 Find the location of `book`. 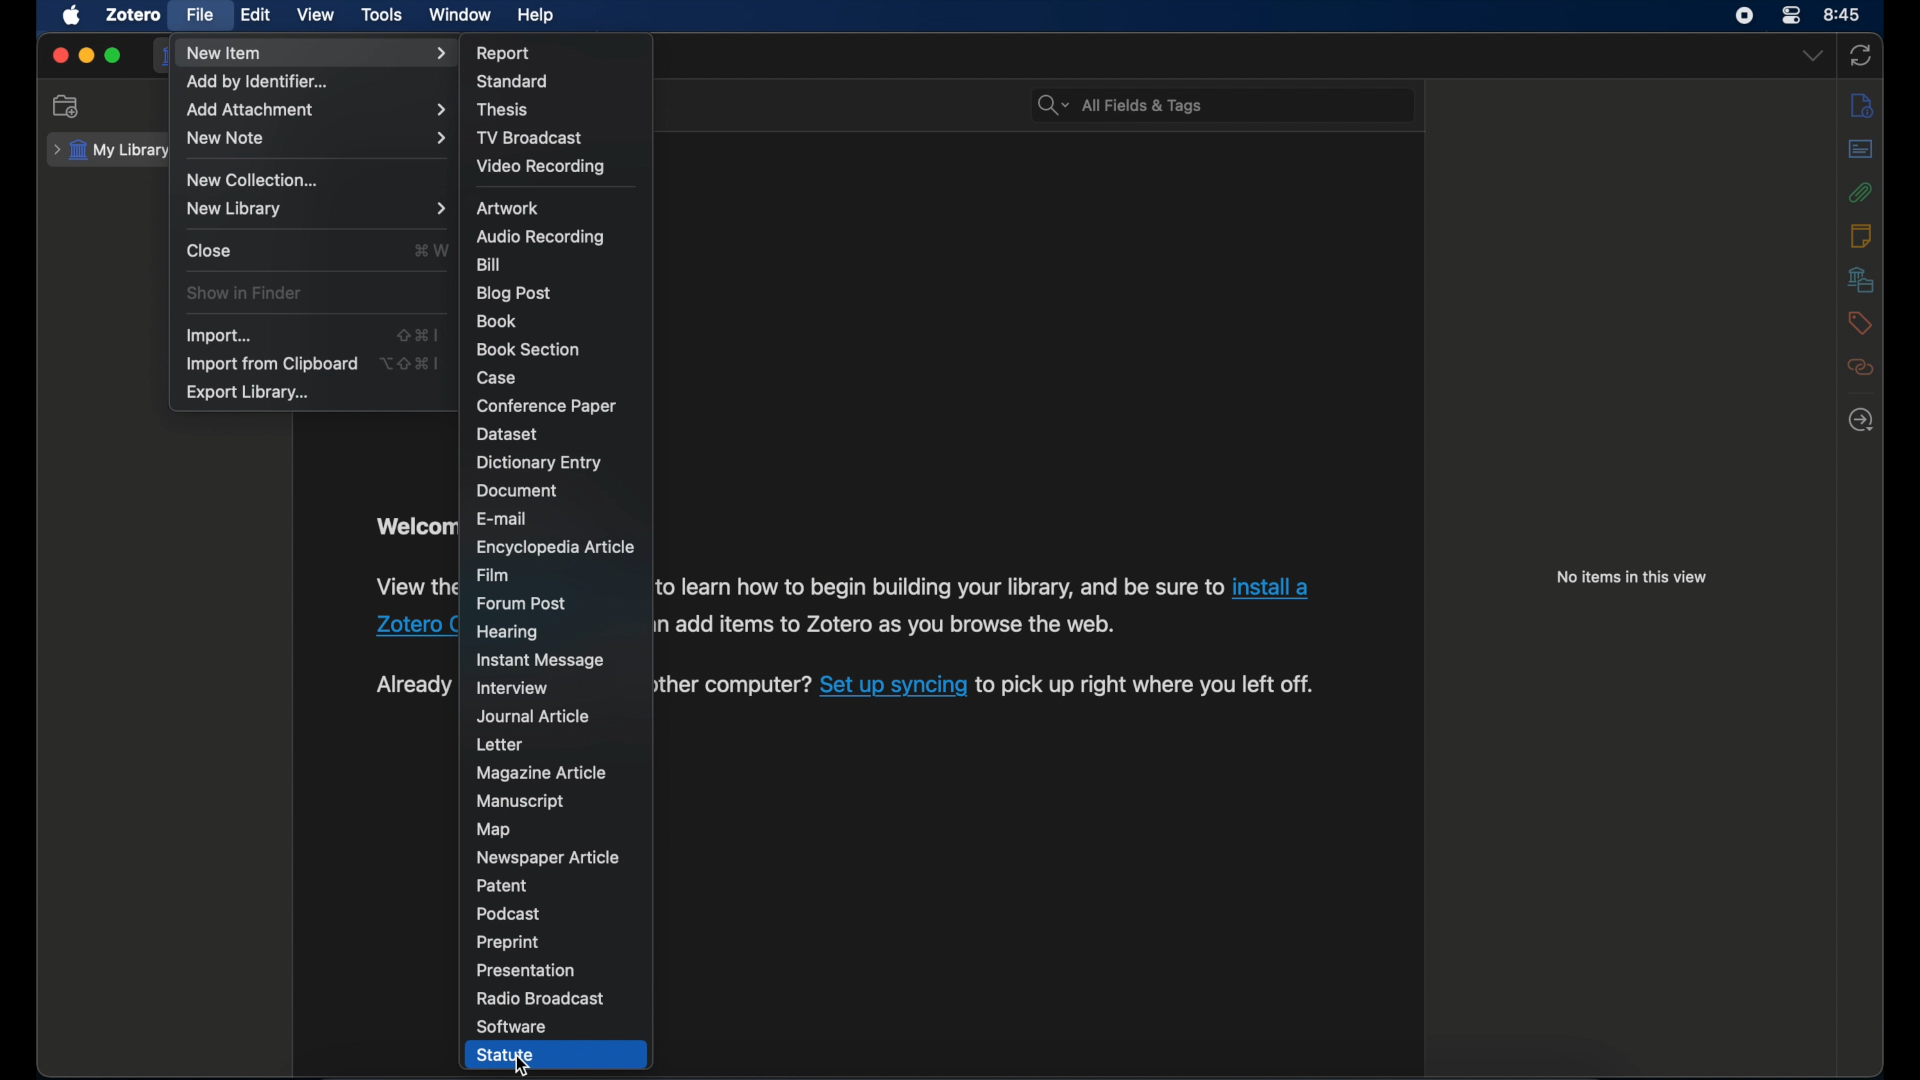

book is located at coordinates (496, 321).